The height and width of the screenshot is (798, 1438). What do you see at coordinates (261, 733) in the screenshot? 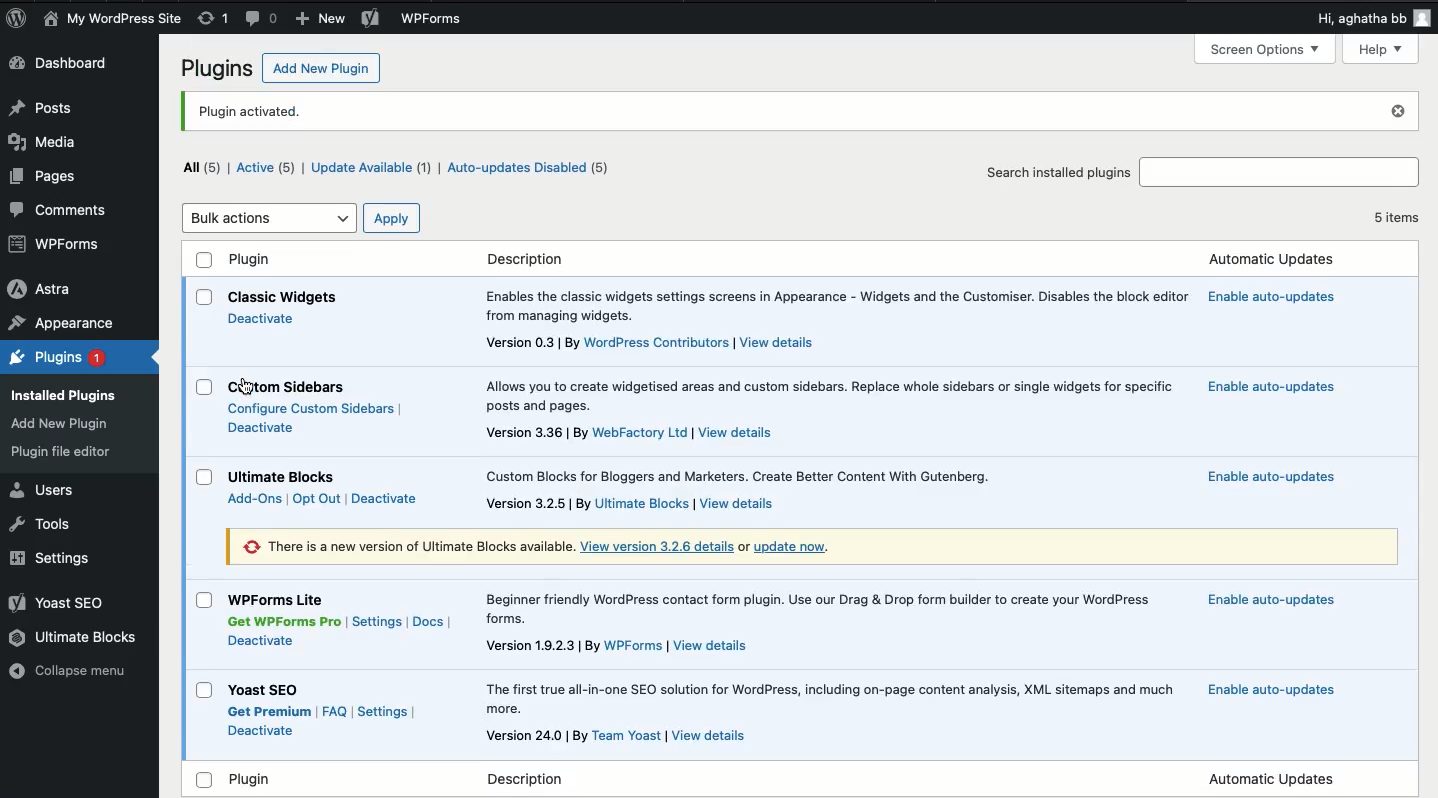
I see `Deactive` at bounding box center [261, 733].